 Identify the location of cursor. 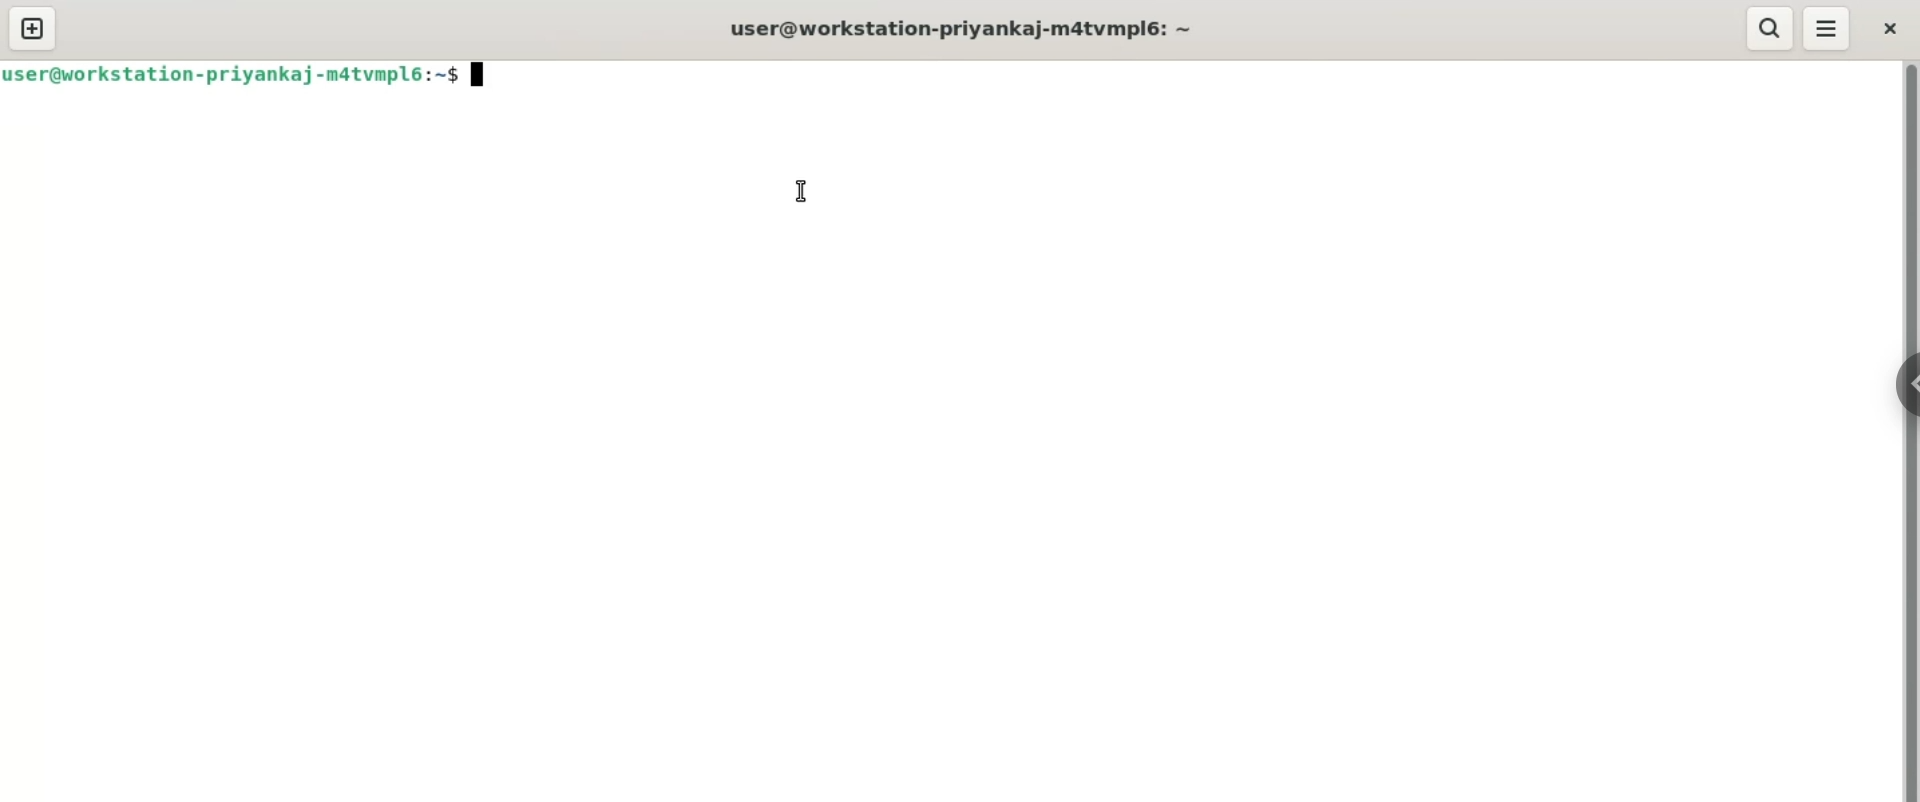
(800, 193).